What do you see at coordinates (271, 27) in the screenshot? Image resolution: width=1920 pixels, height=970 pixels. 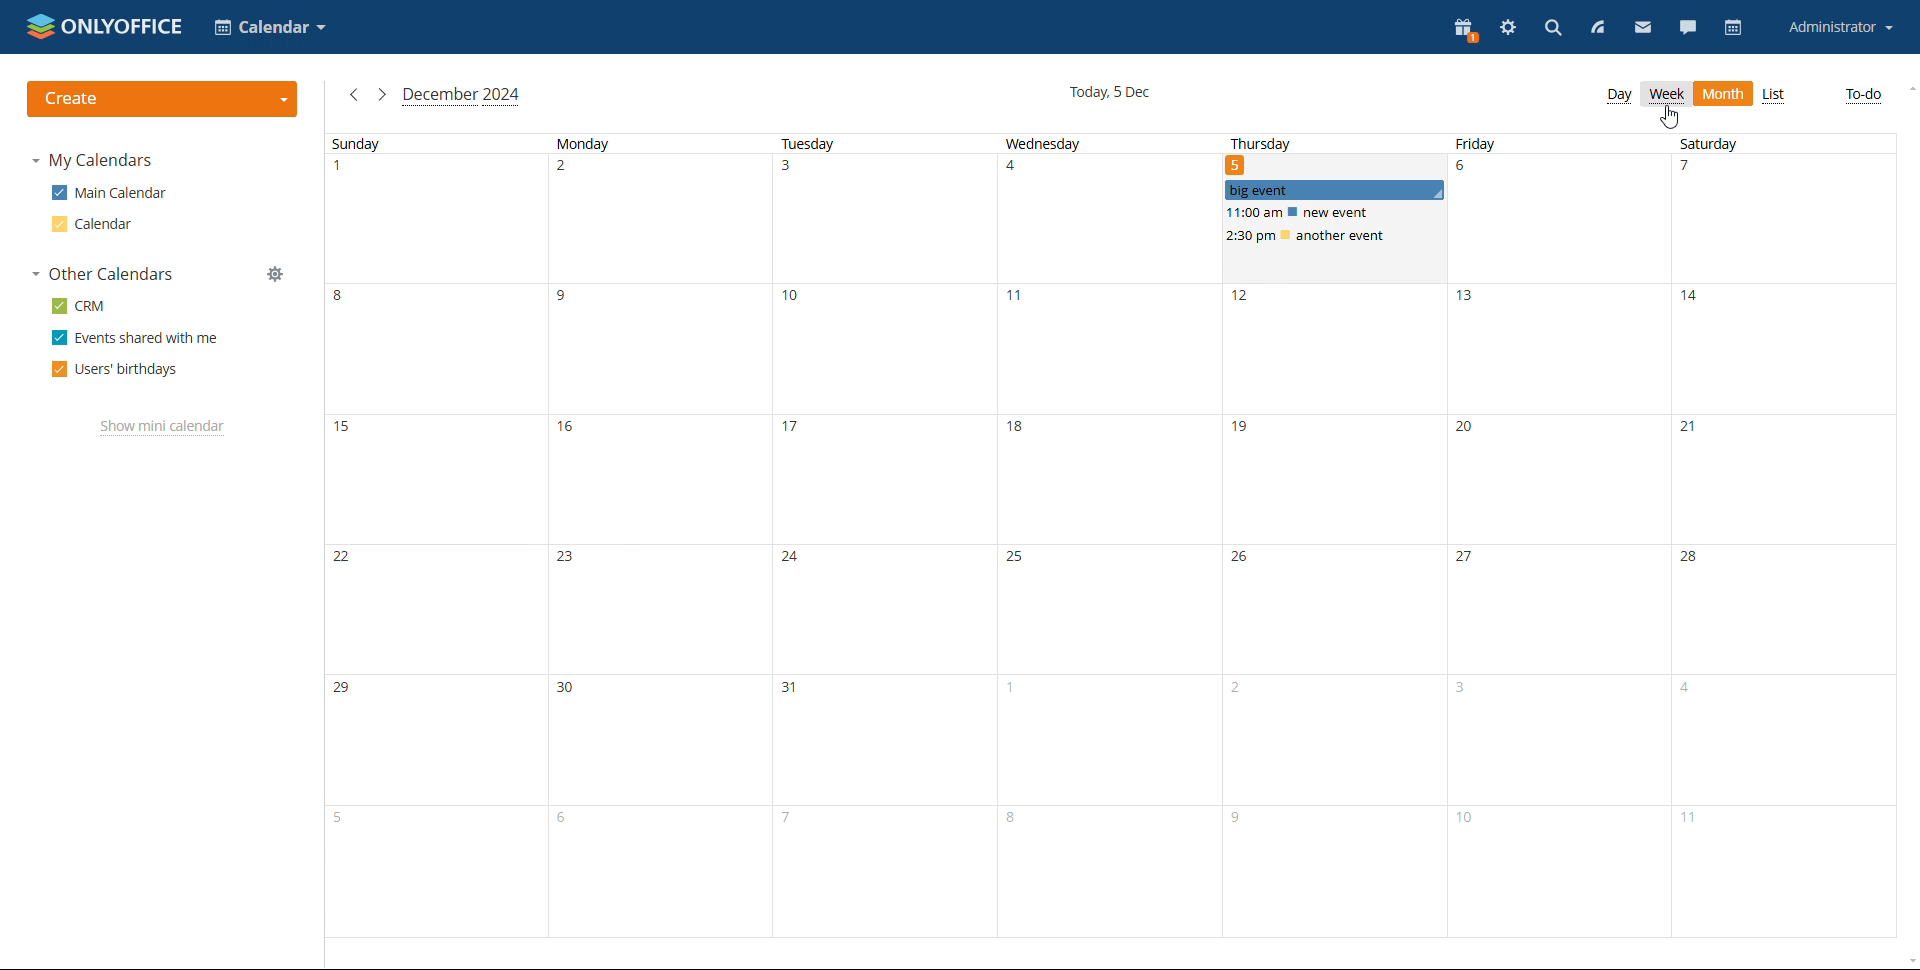 I see `select calendar` at bounding box center [271, 27].